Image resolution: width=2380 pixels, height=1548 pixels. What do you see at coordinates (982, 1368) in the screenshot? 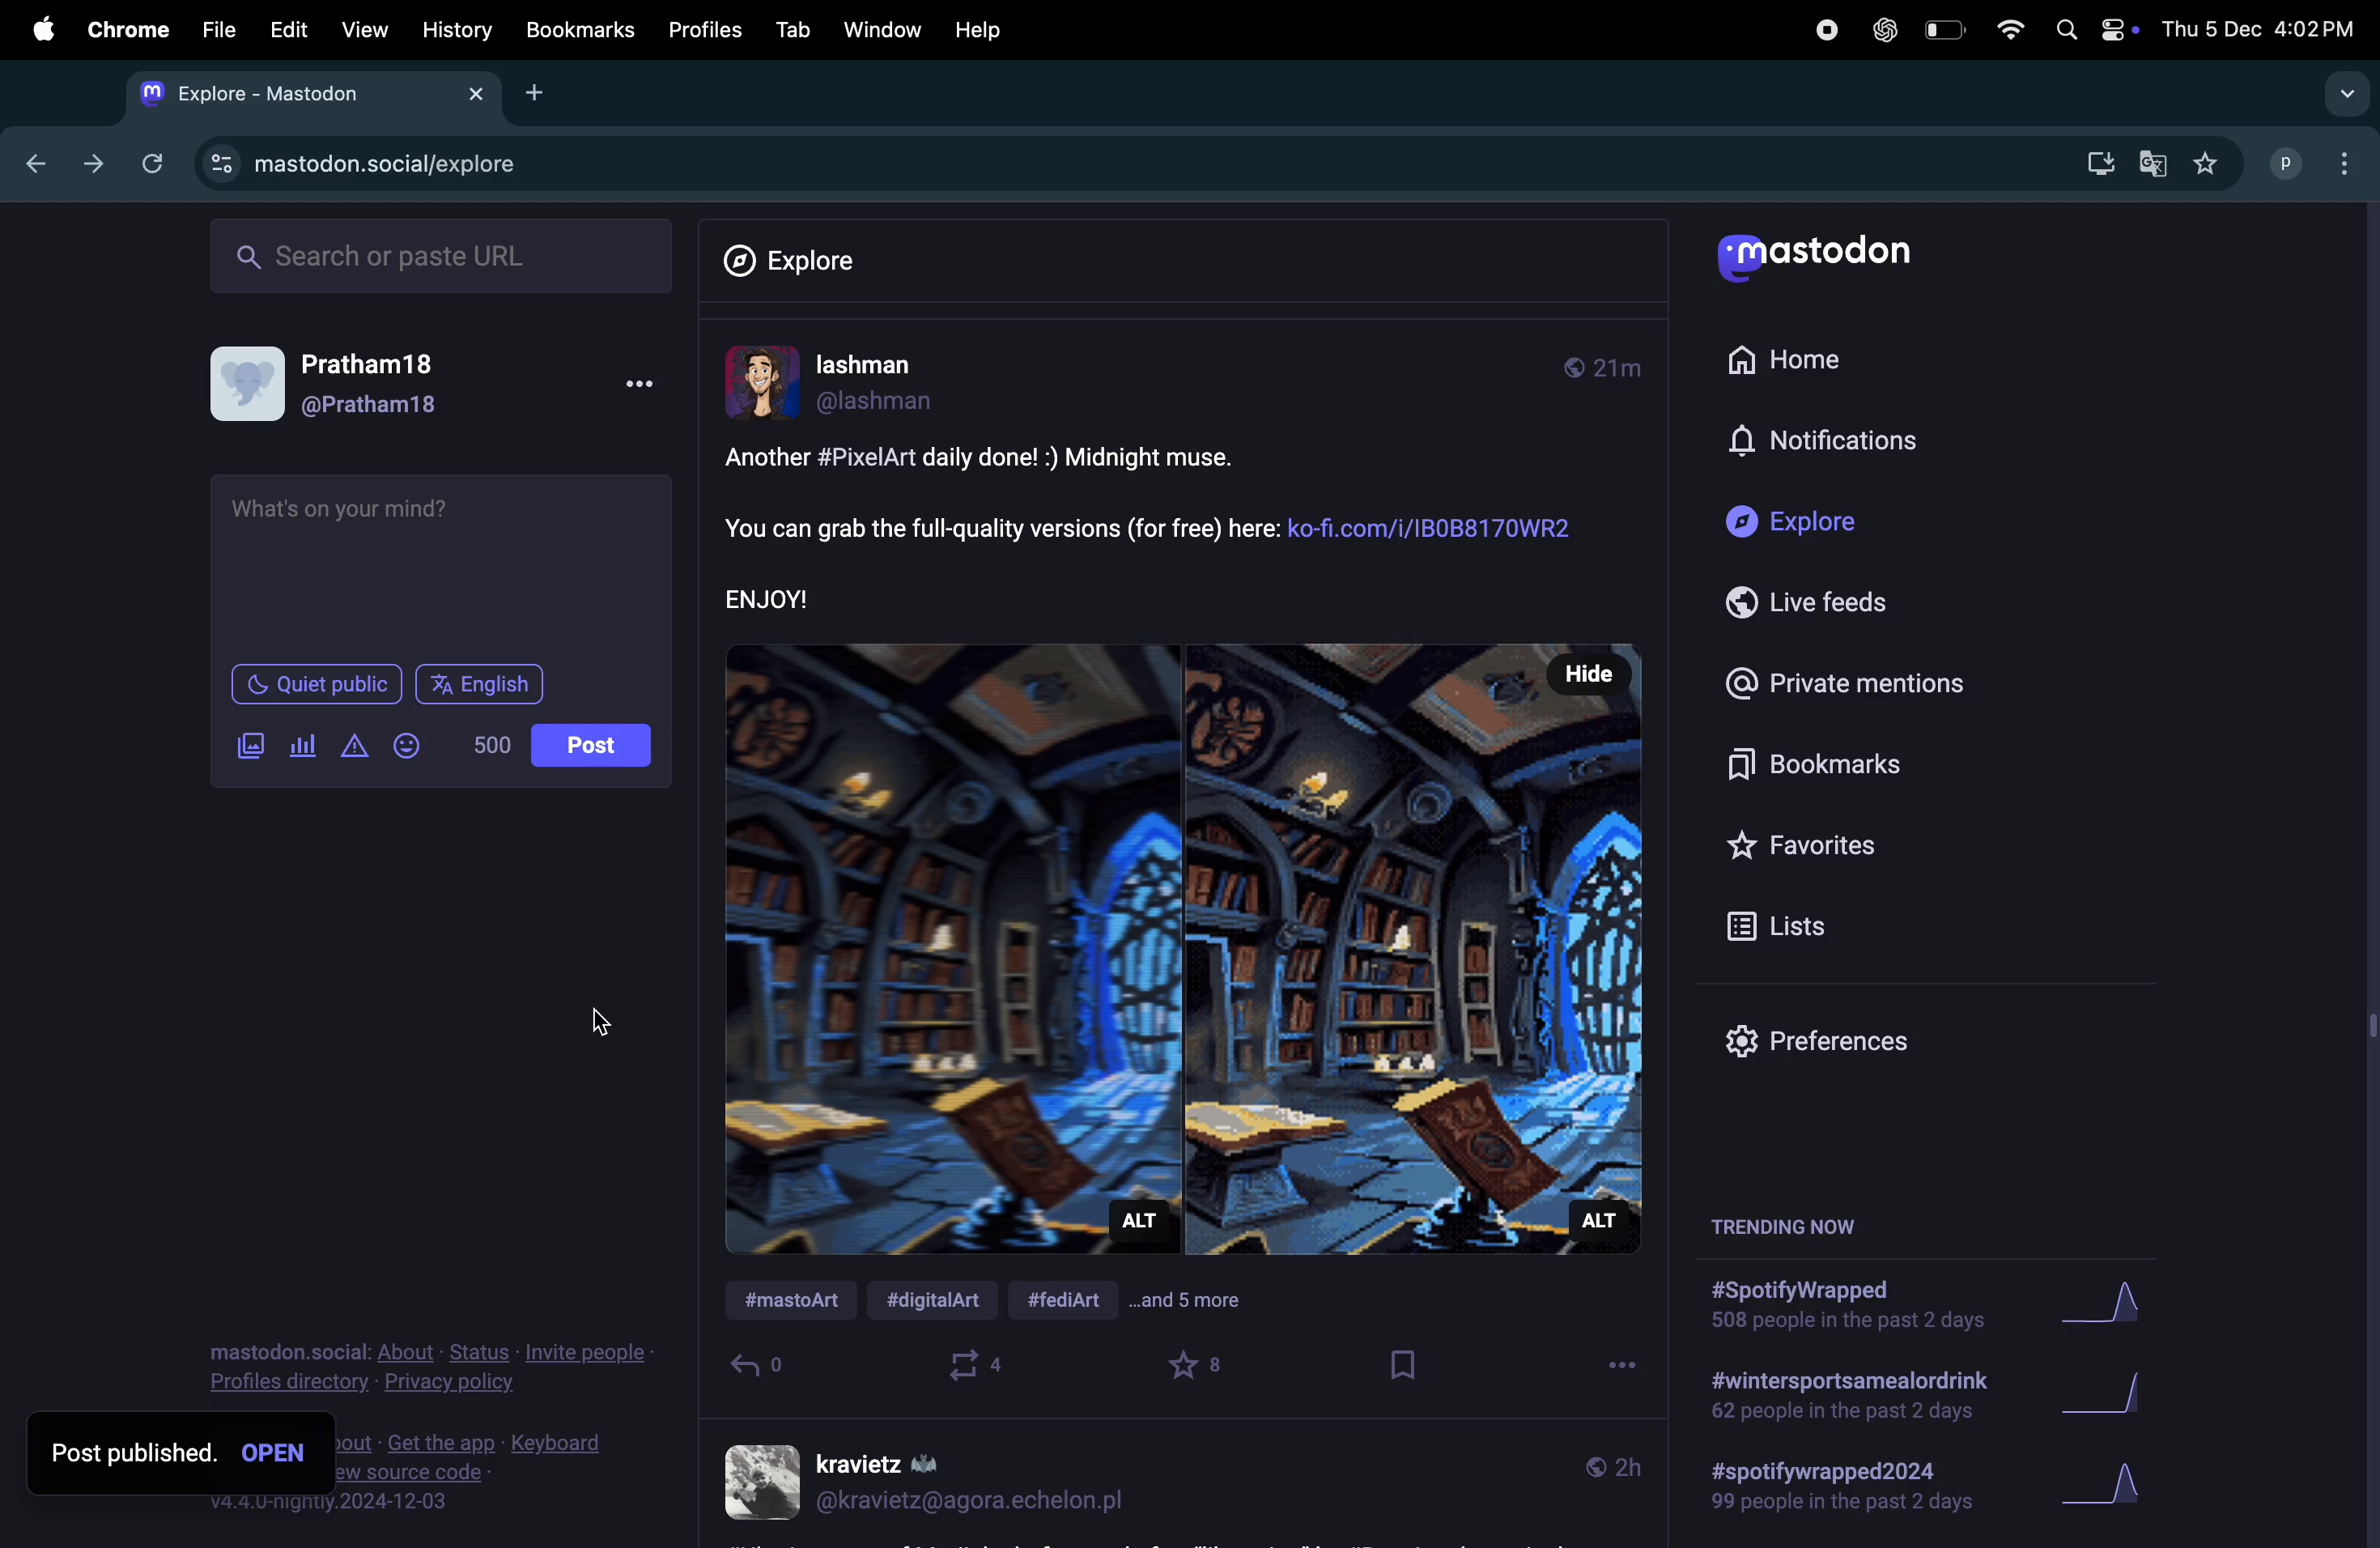
I see `boost` at bounding box center [982, 1368].